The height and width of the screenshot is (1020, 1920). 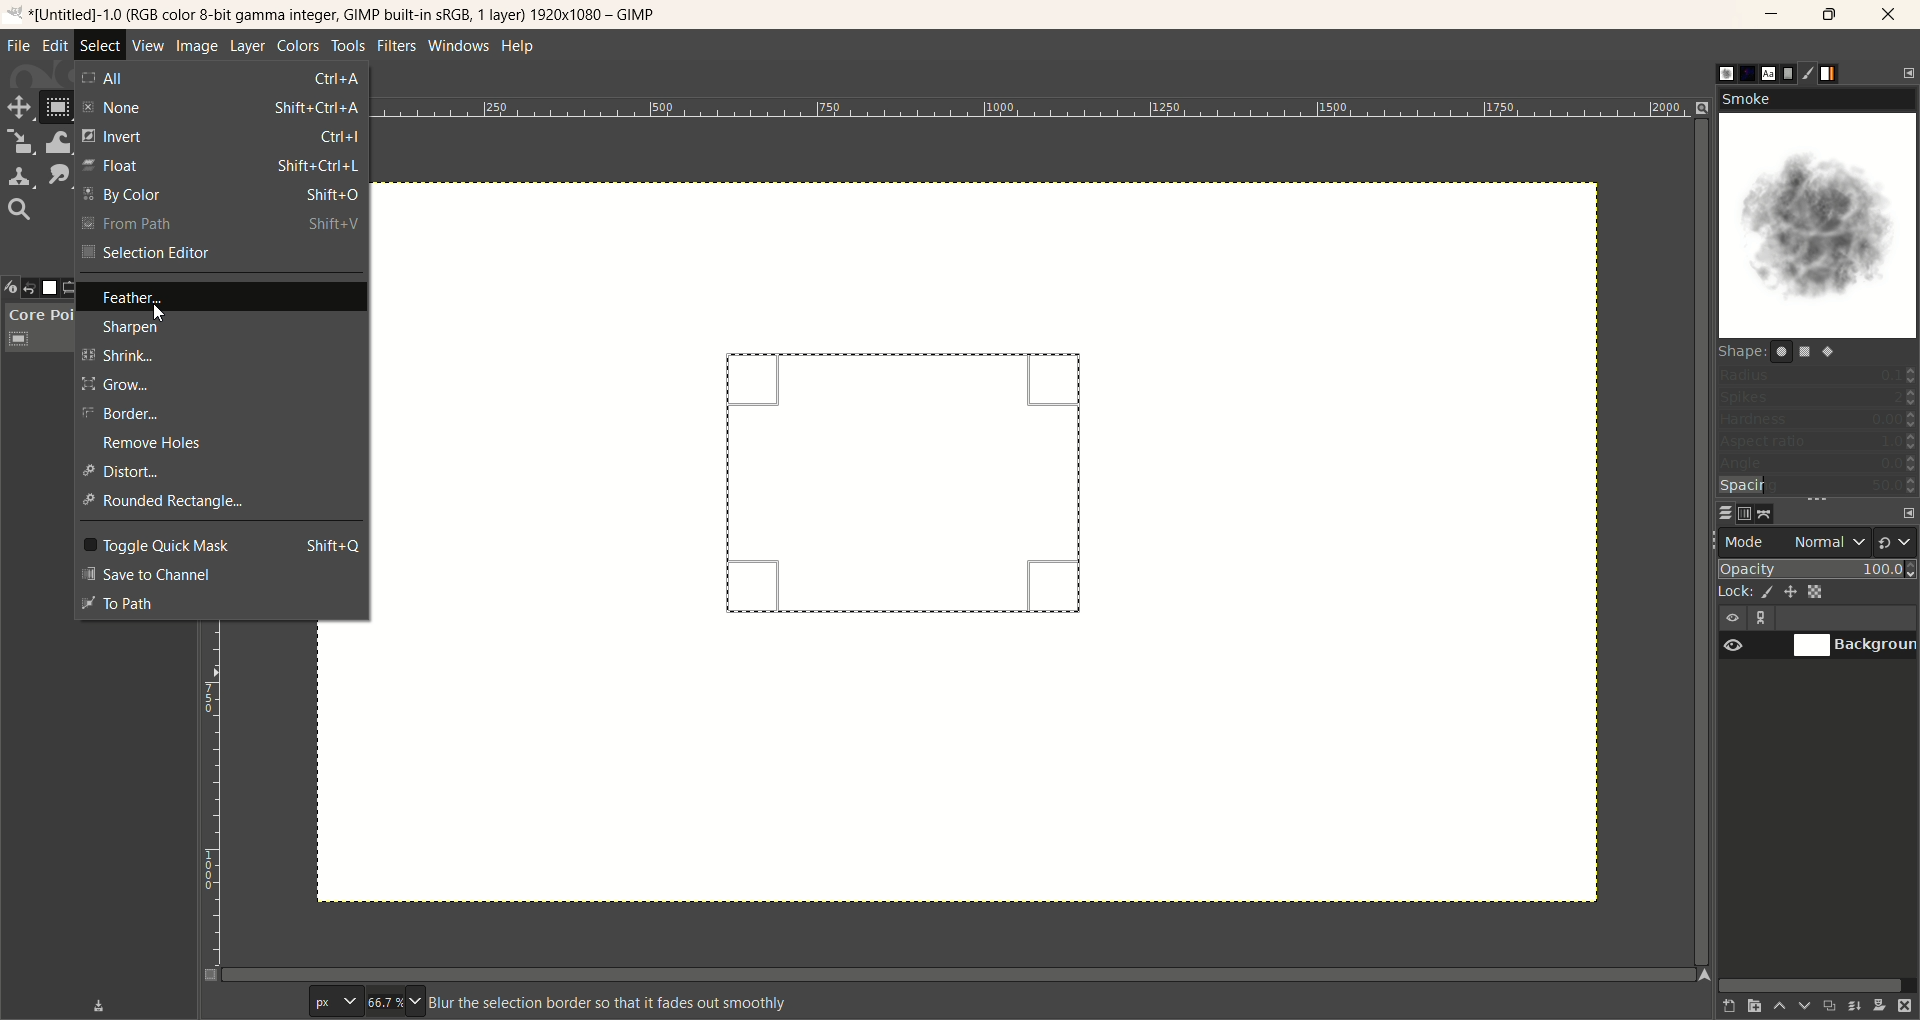 I want to click on image, so click(x=197, y=48).